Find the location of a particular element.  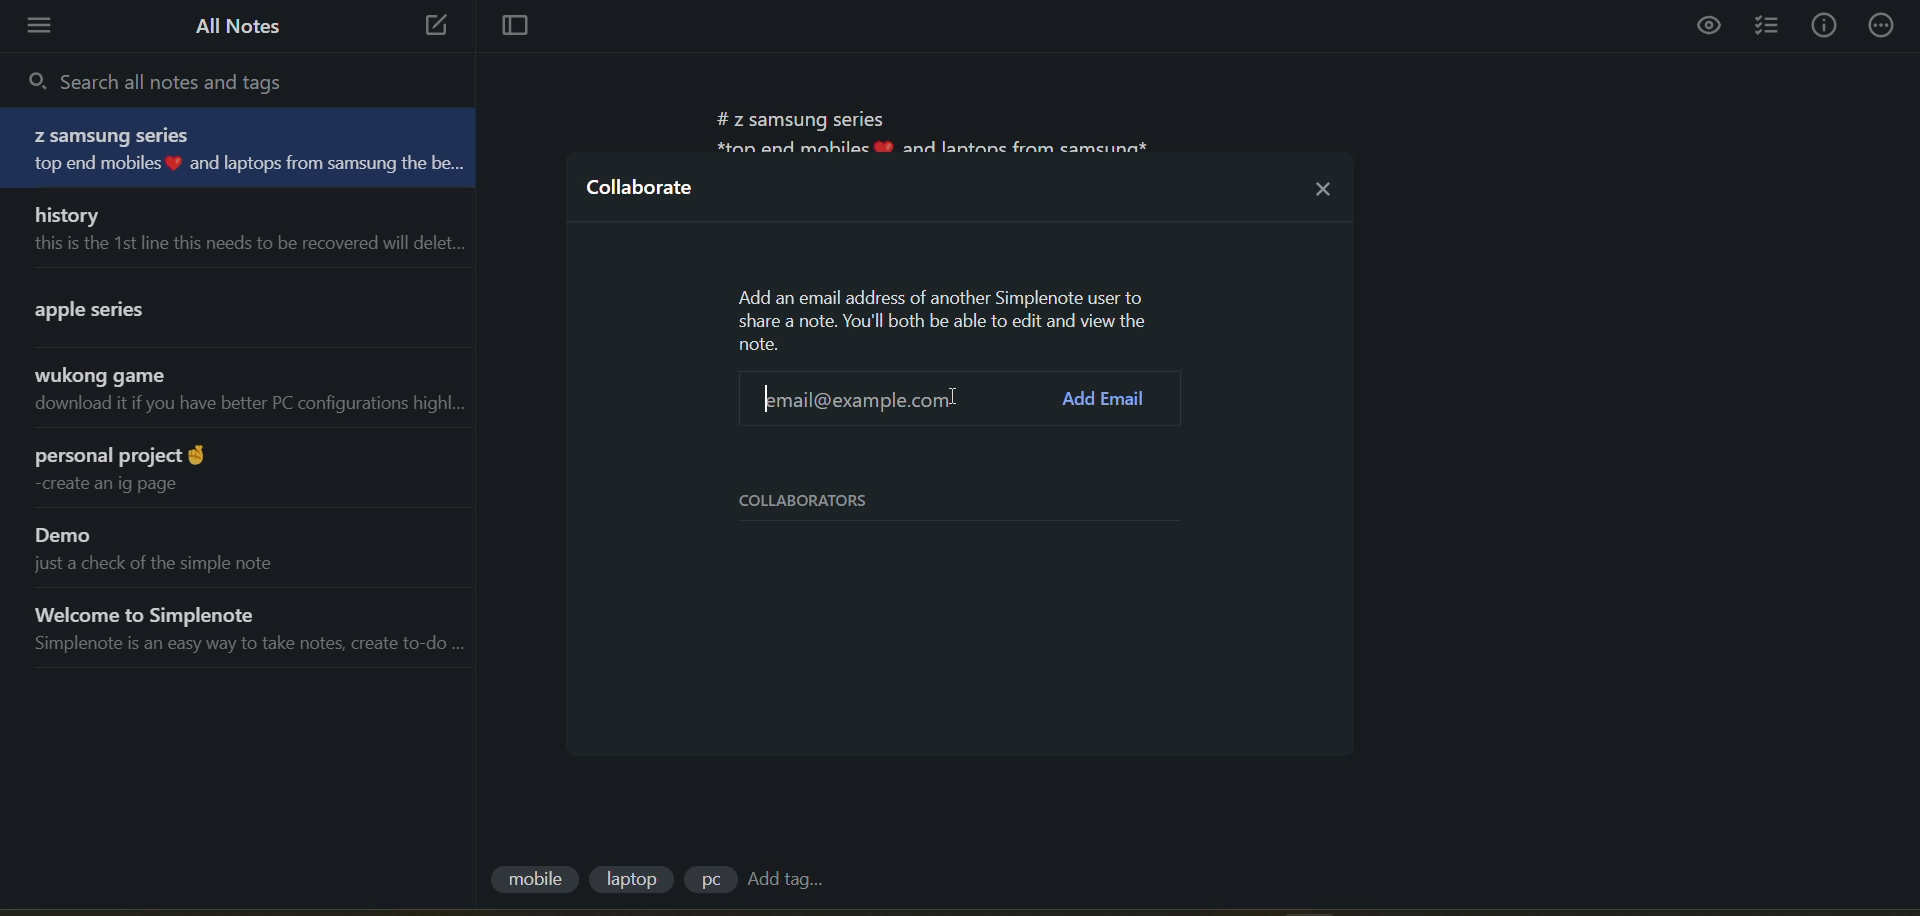

cursor is located at coordinates (952, 397).